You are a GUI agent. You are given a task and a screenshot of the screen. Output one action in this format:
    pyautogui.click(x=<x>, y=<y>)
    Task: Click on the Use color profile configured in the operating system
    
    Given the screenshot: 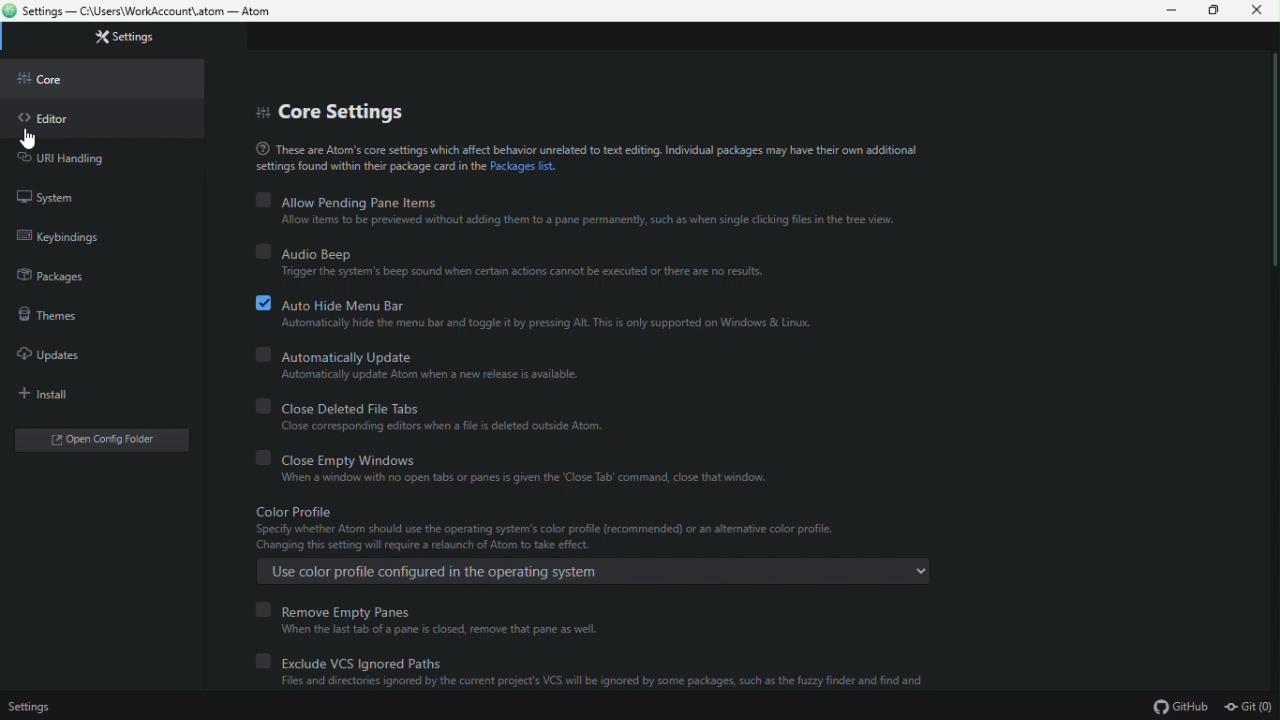 What is the action you would take?
    pyautogui.click(x=590, y=572)
    